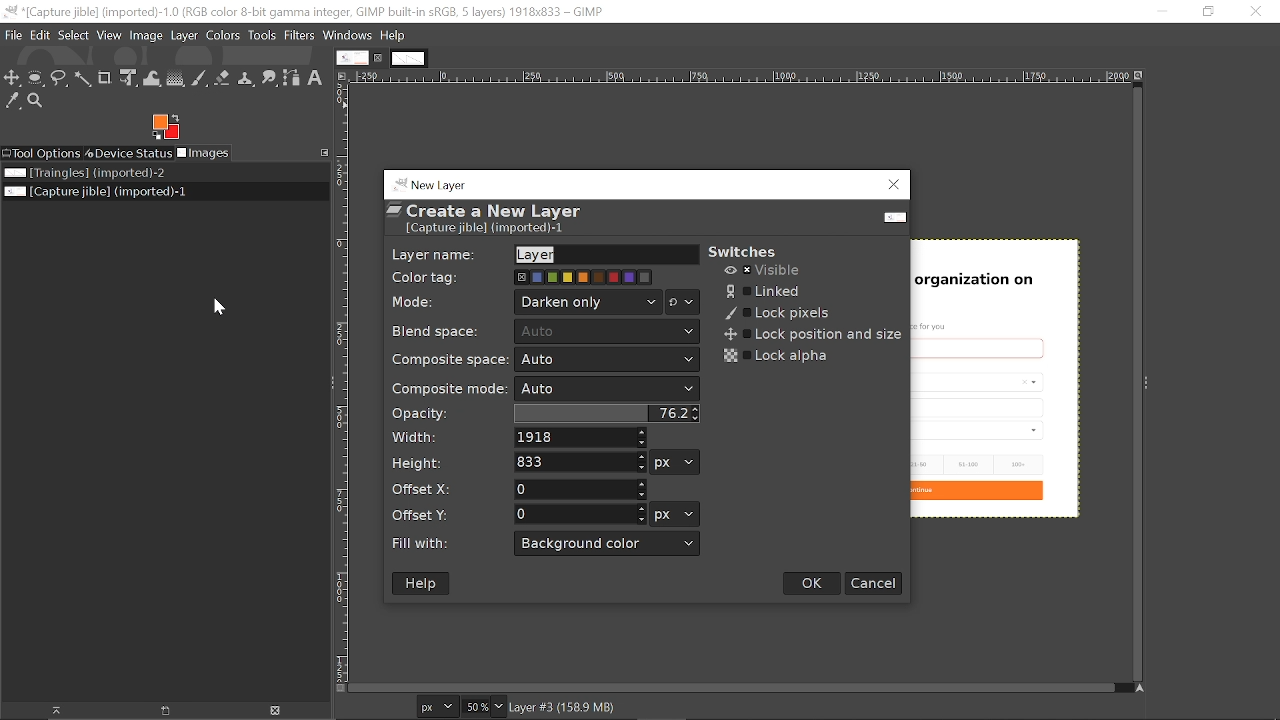 The width and height of the screenshot is (1280, 720). I want to click on Visible, so click(764, 271).